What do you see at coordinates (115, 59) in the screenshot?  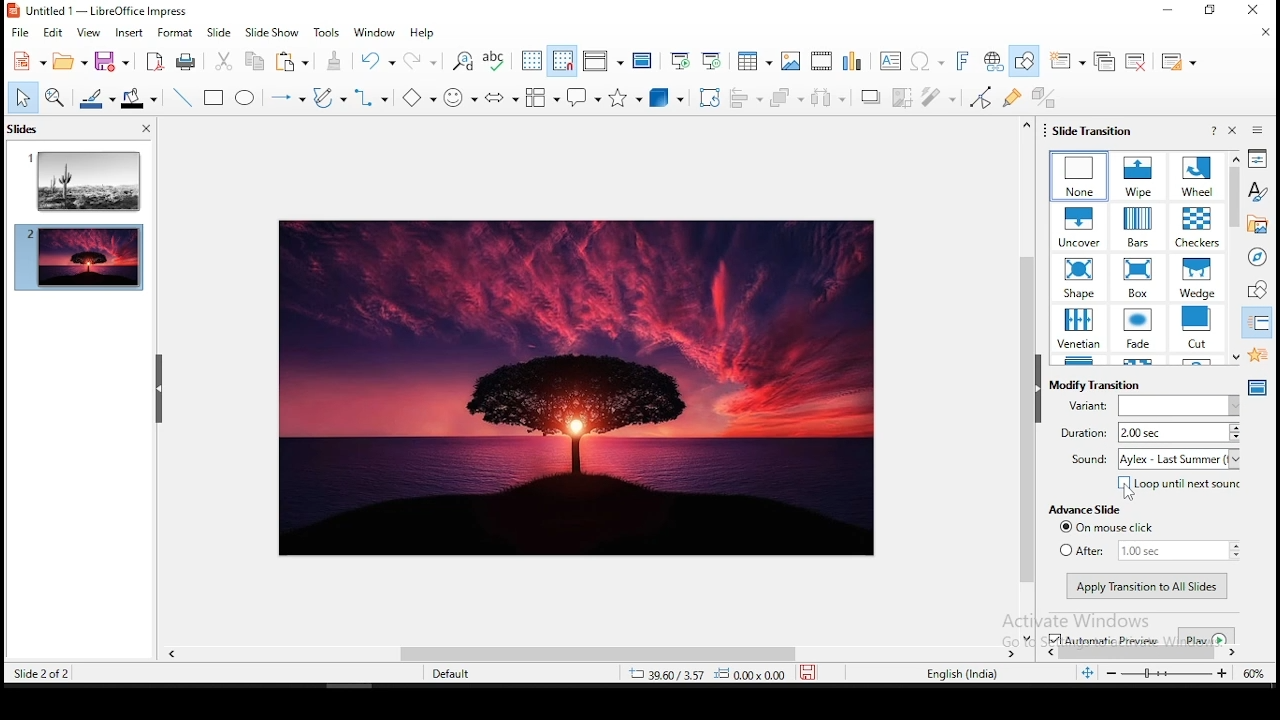 I see `save` at bounding box center [115, 59].